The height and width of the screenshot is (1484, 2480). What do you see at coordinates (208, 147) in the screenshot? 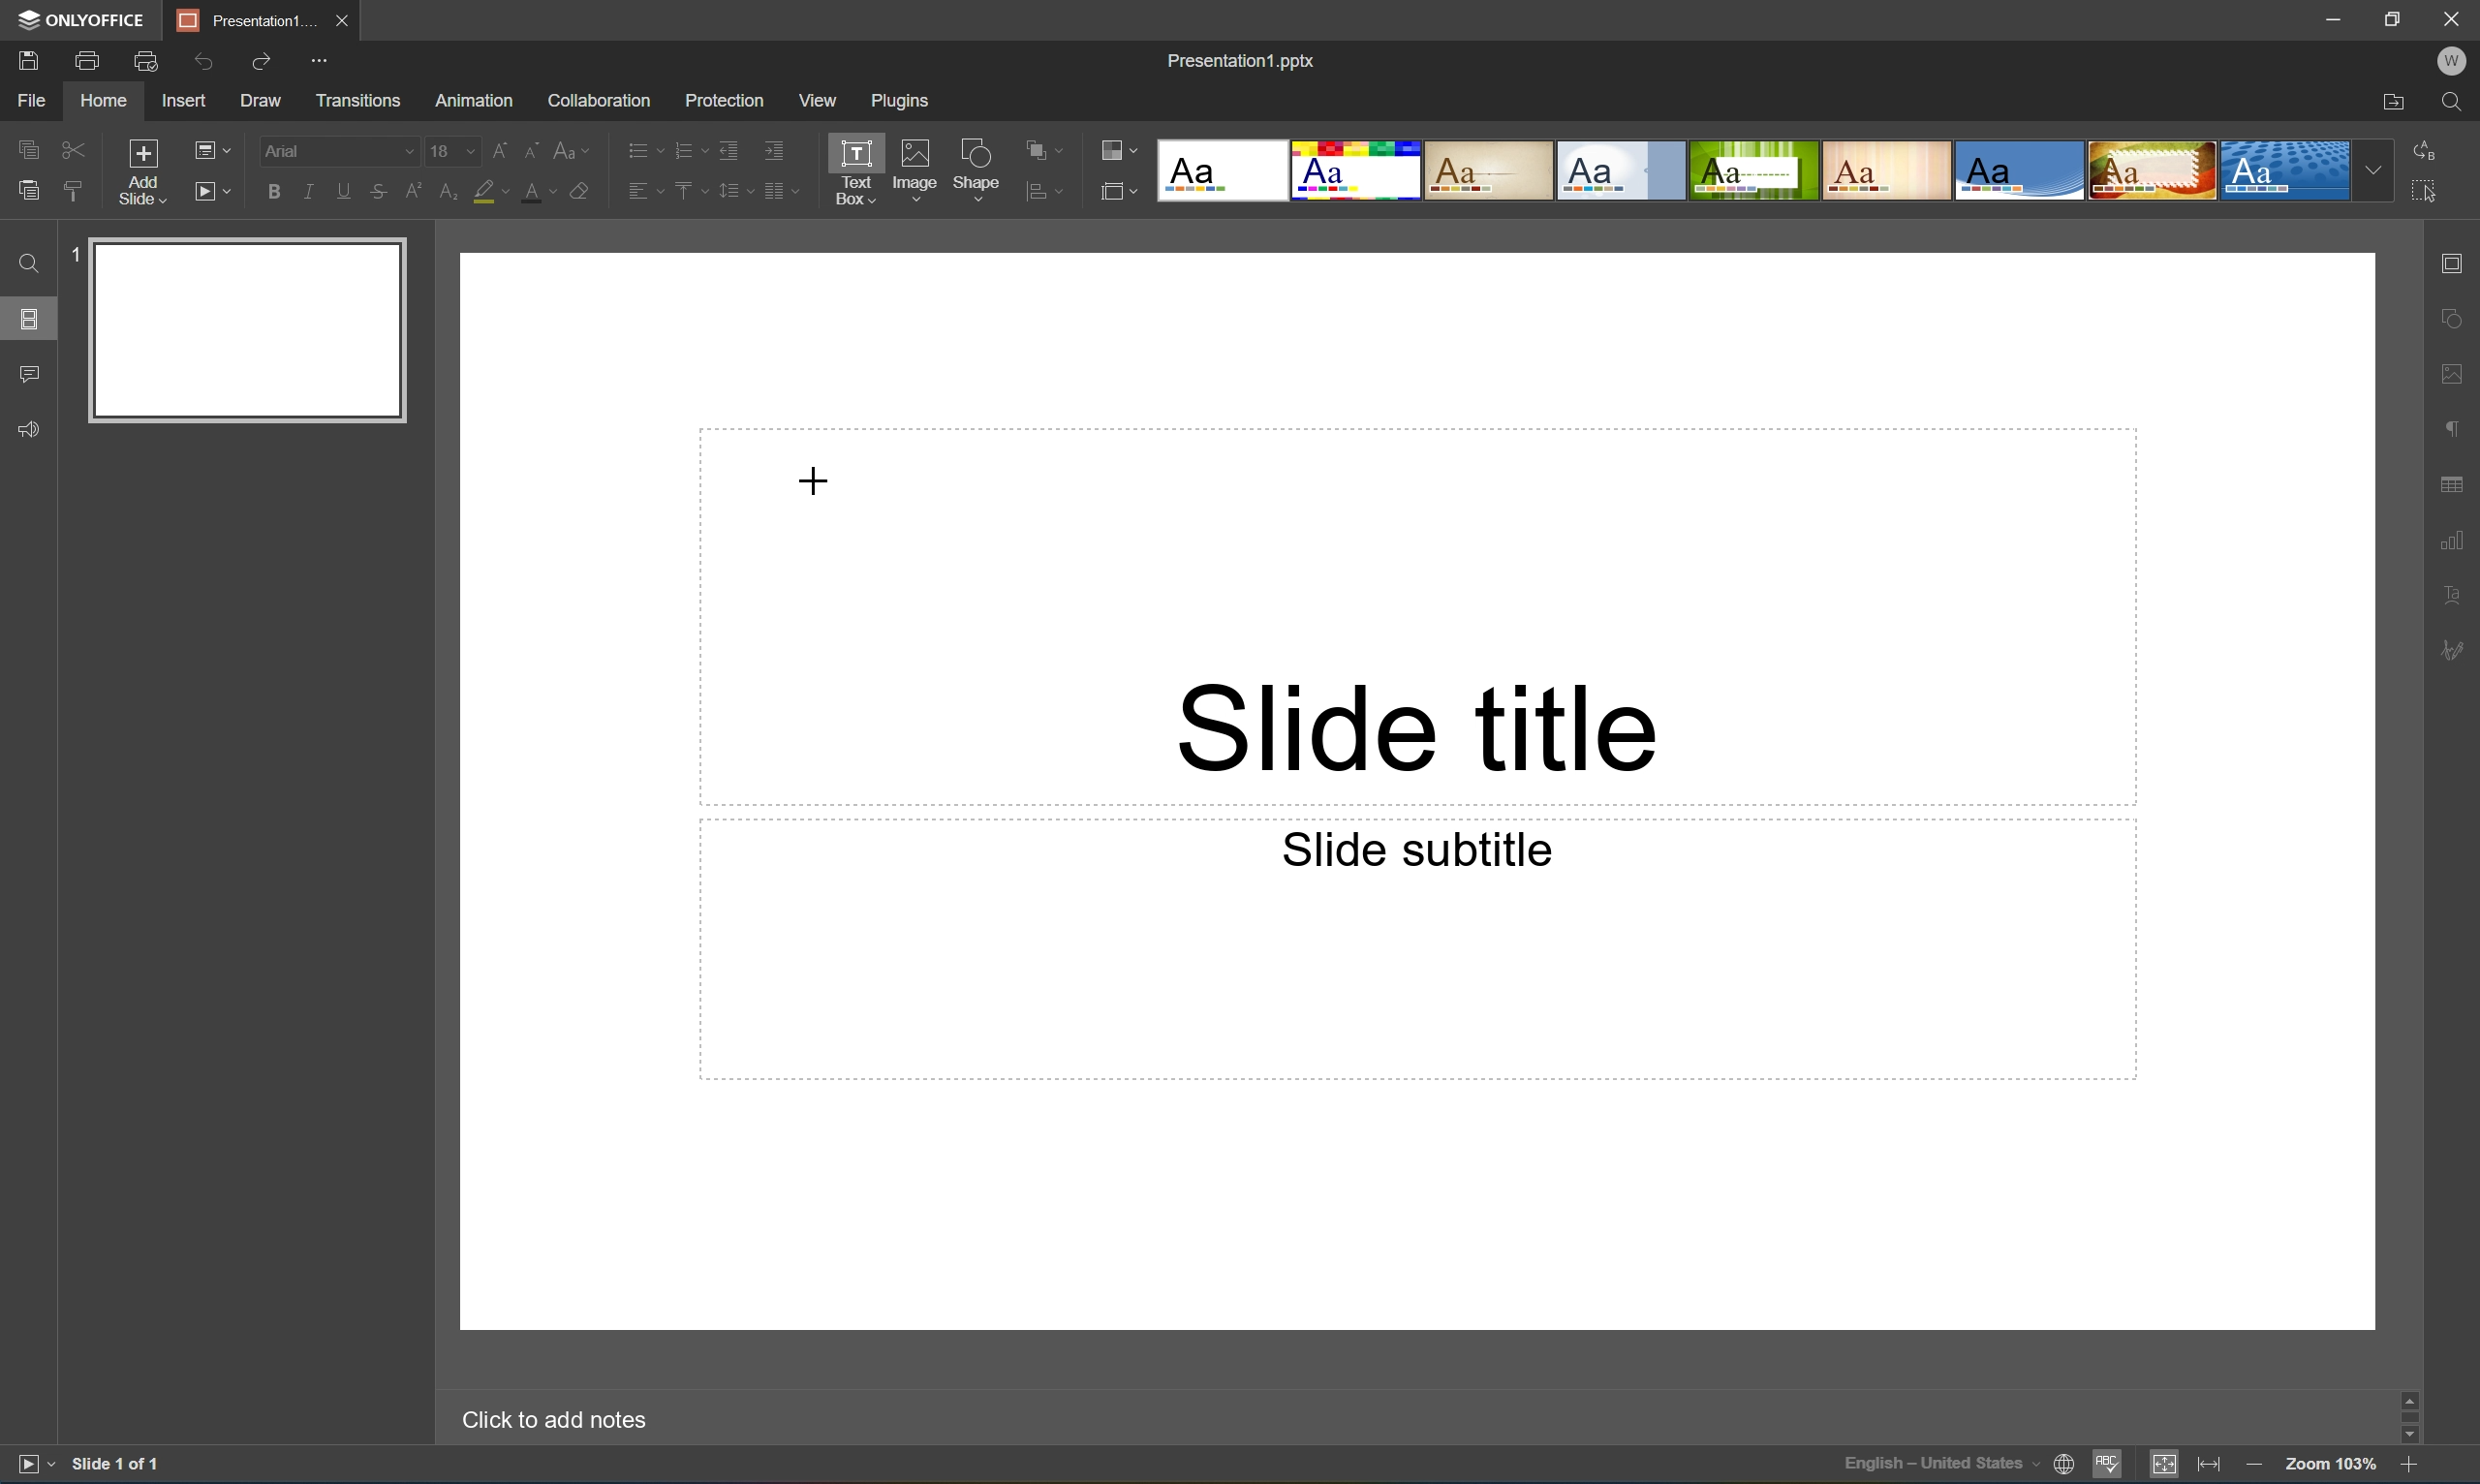
I see `Change slide layout` at bounding box center [208, 147].